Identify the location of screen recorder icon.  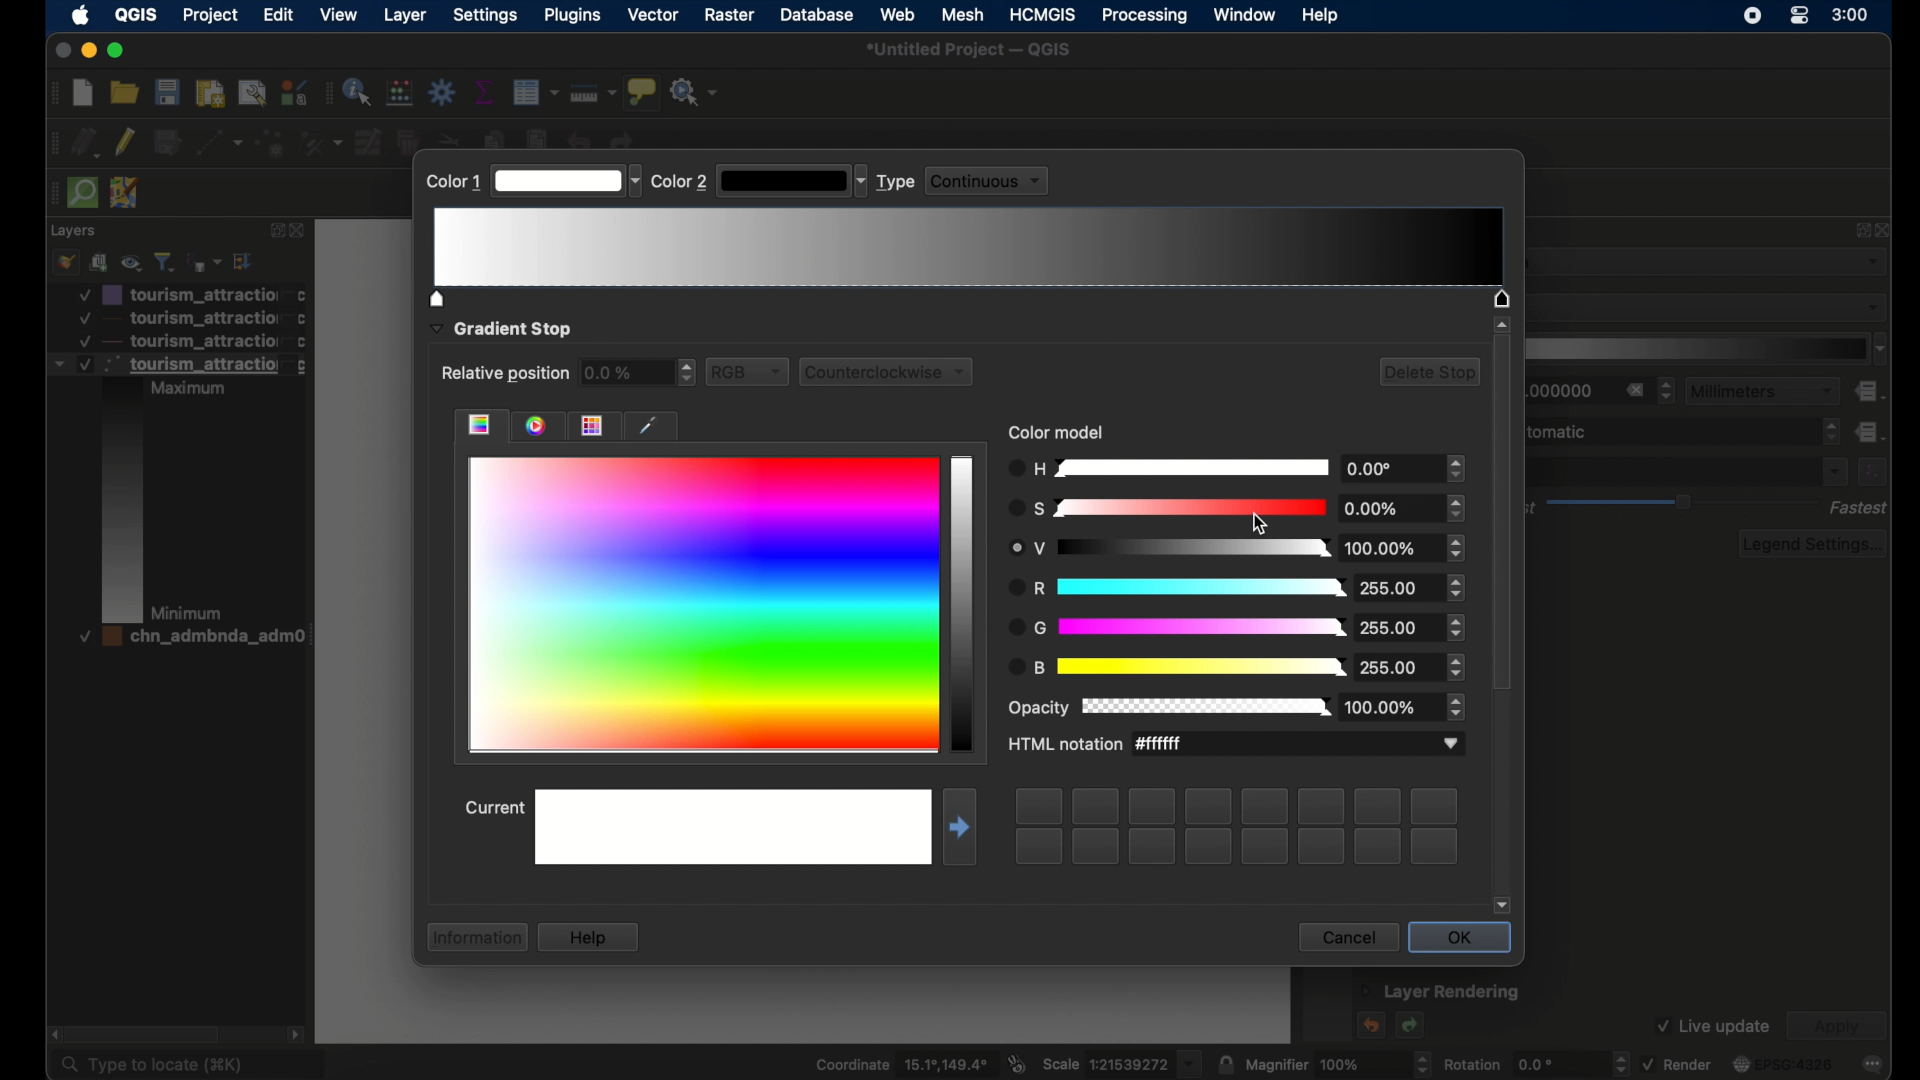
(1753, 18).